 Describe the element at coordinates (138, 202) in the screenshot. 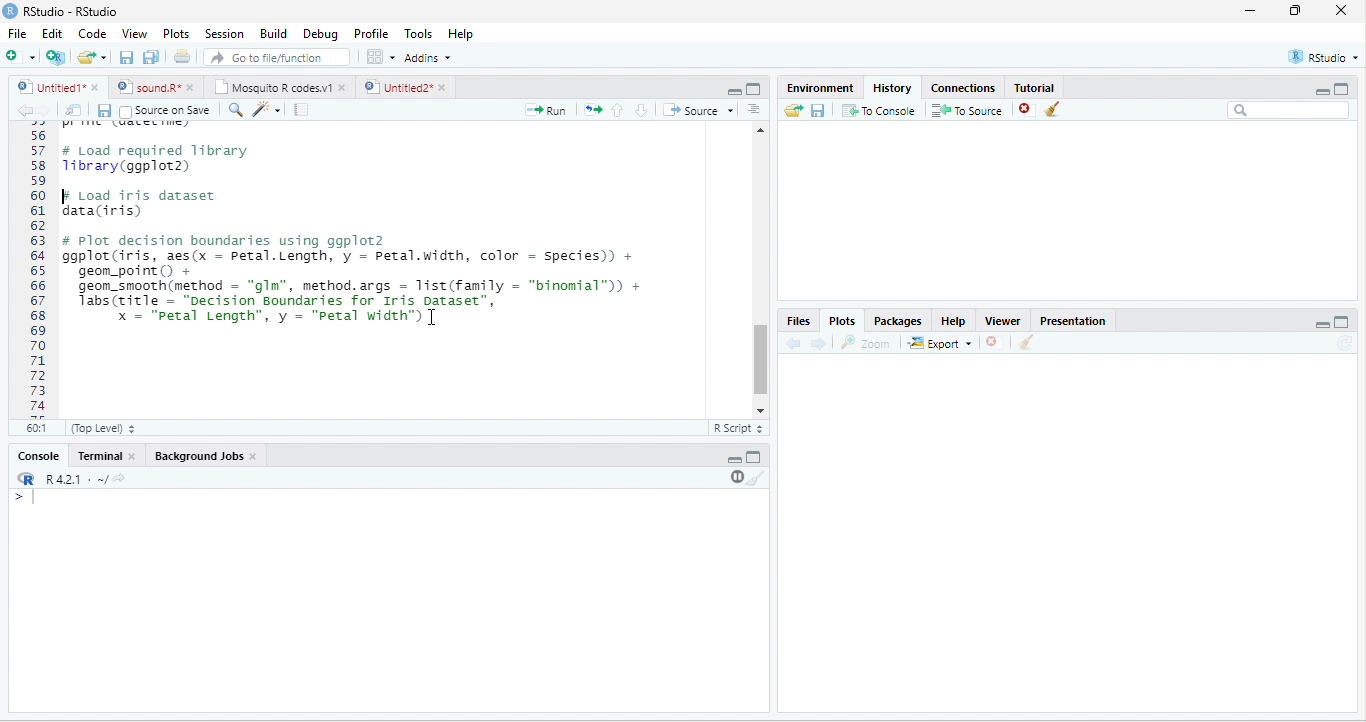

I see `# Load iris dataset data(iris)` at that location.